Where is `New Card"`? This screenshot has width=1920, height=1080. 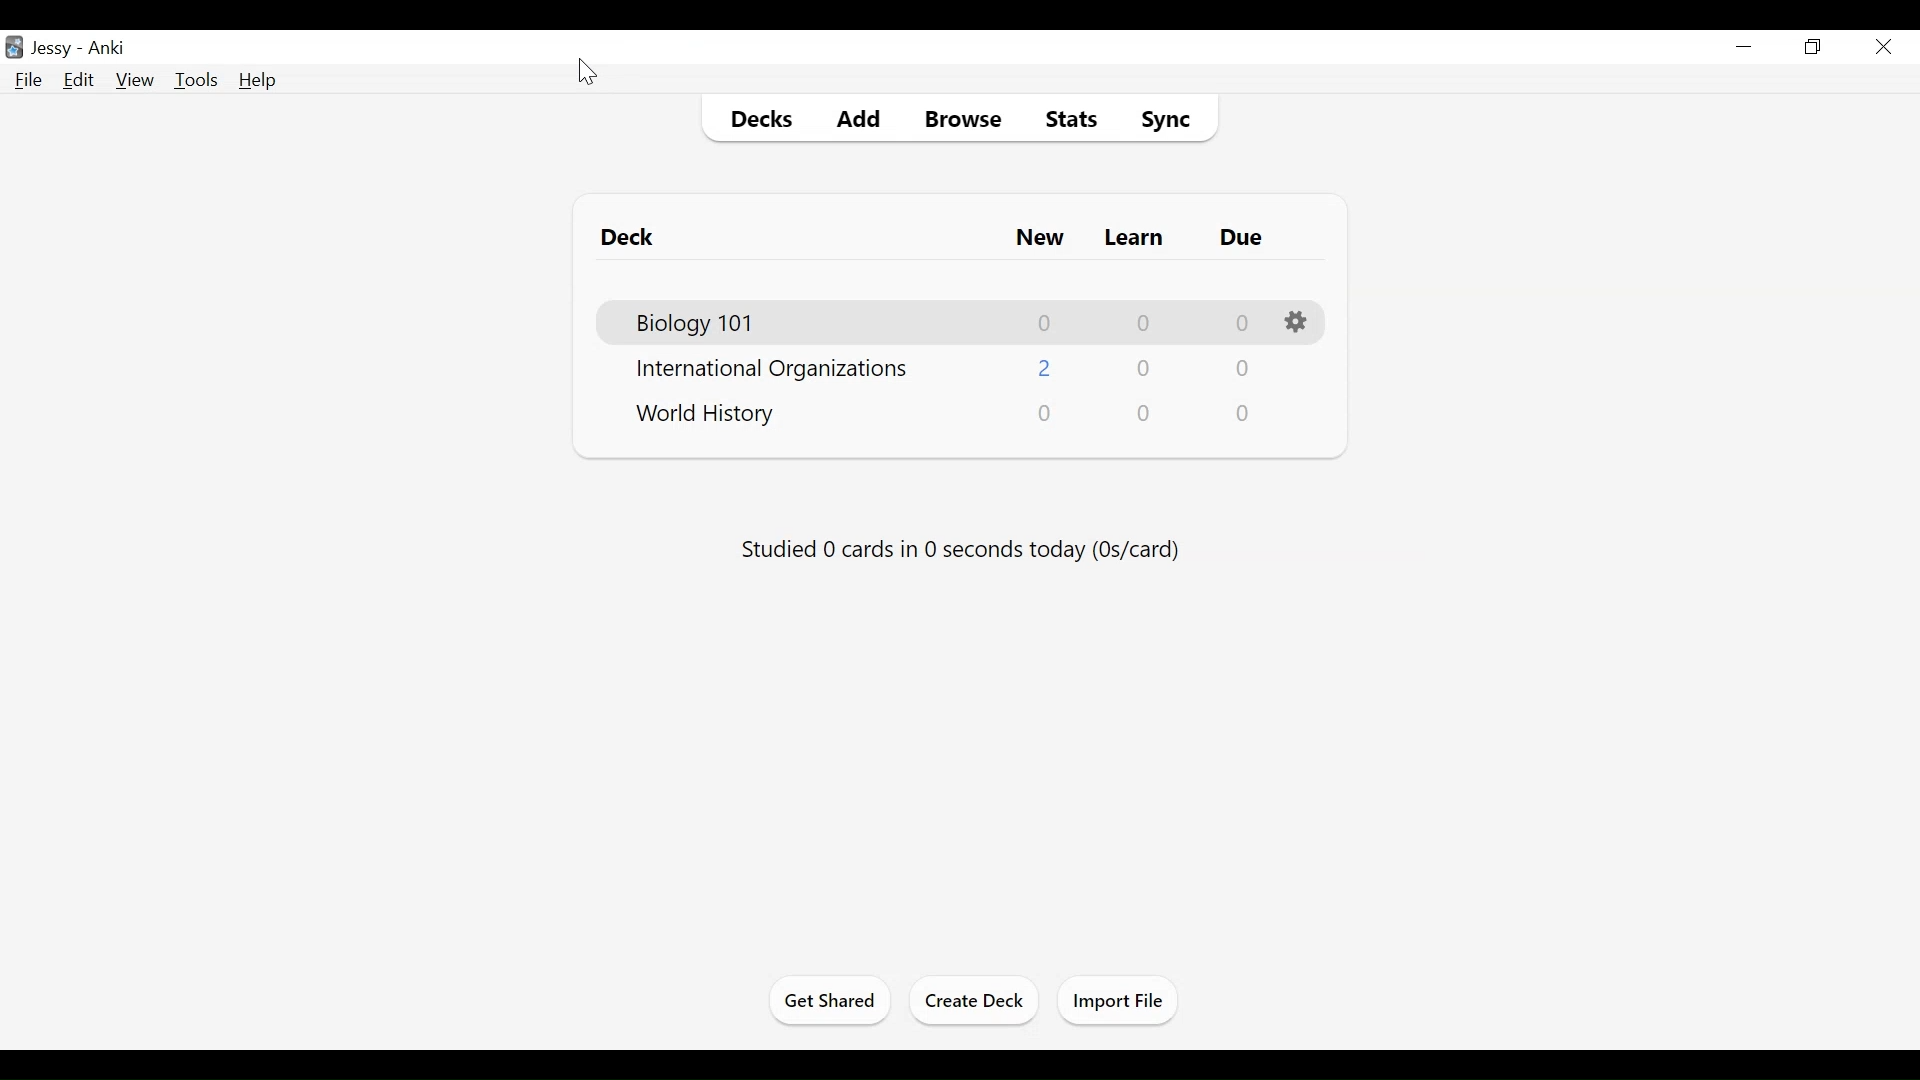
New Card" is located at coordinates (1043, 413).